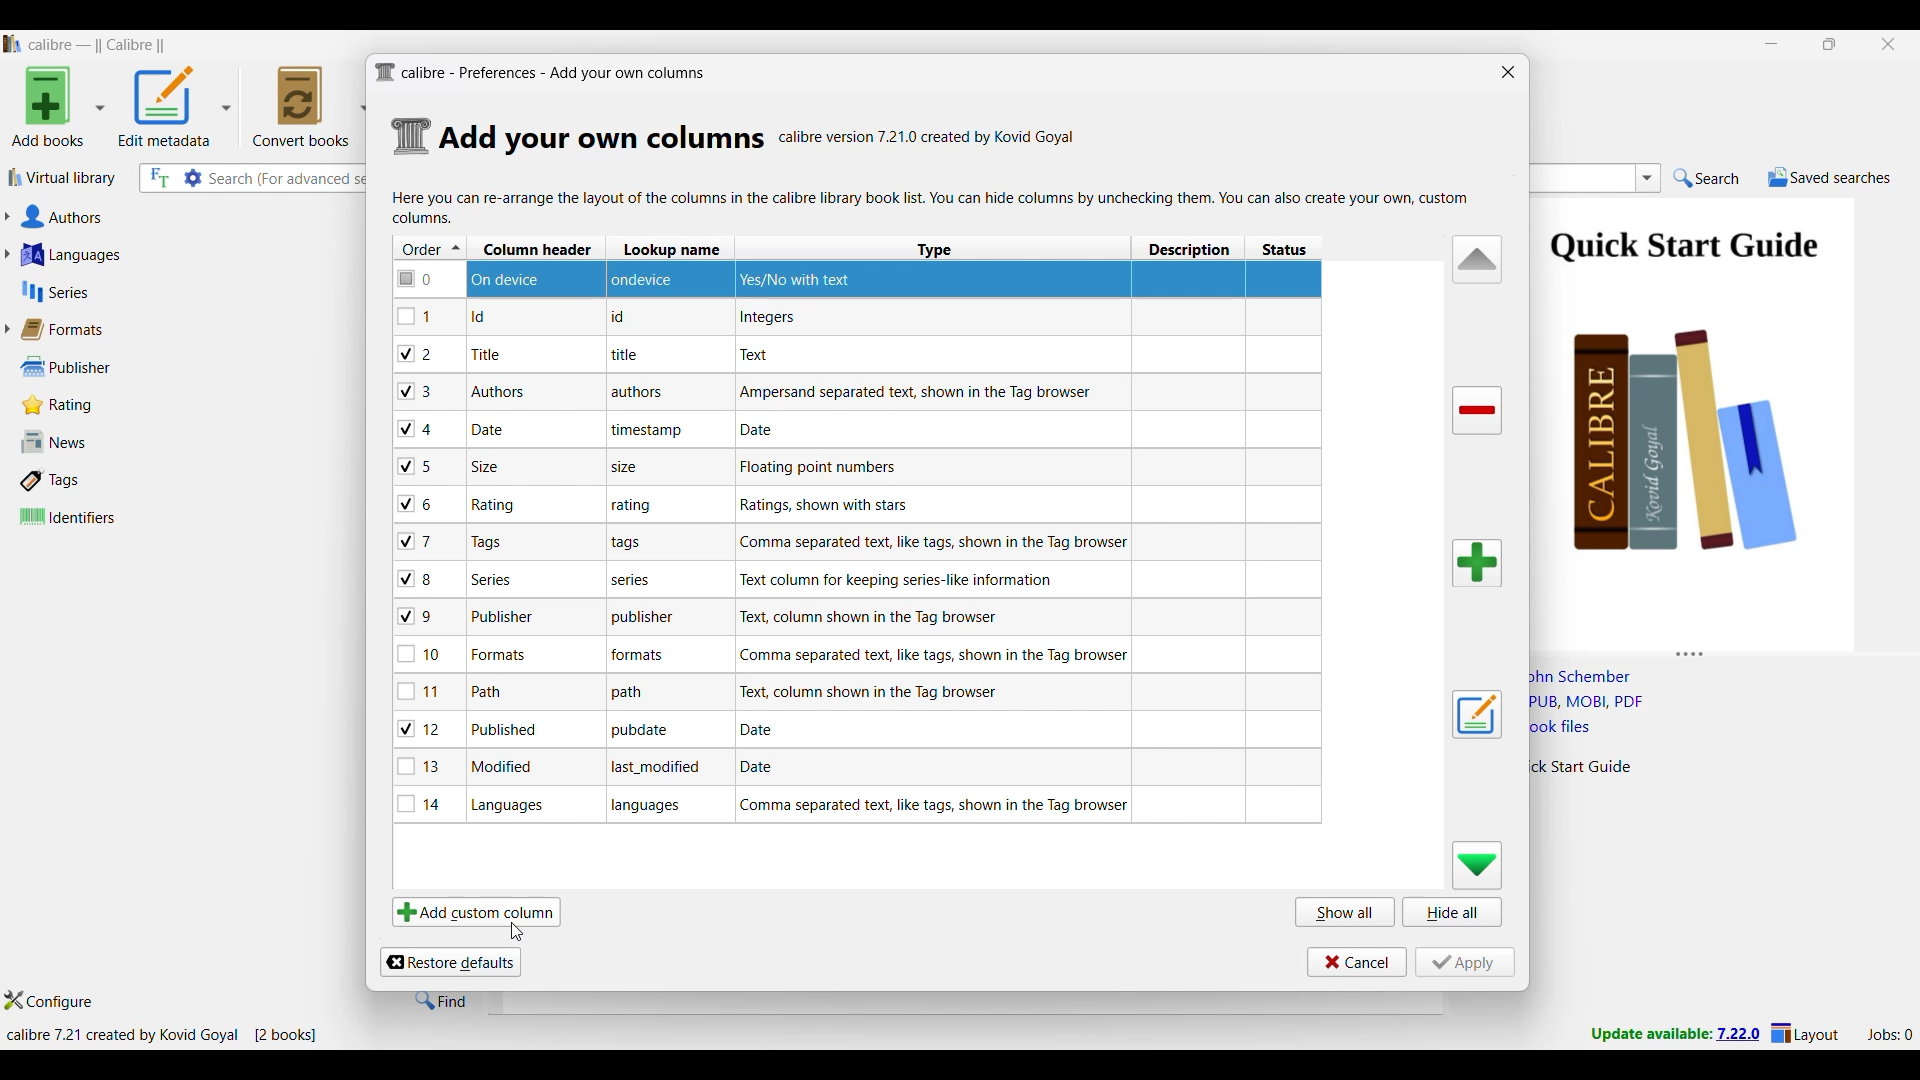 This screenshot has height=1080, width=1920. I want to click on ondevice, so click(656, 283).